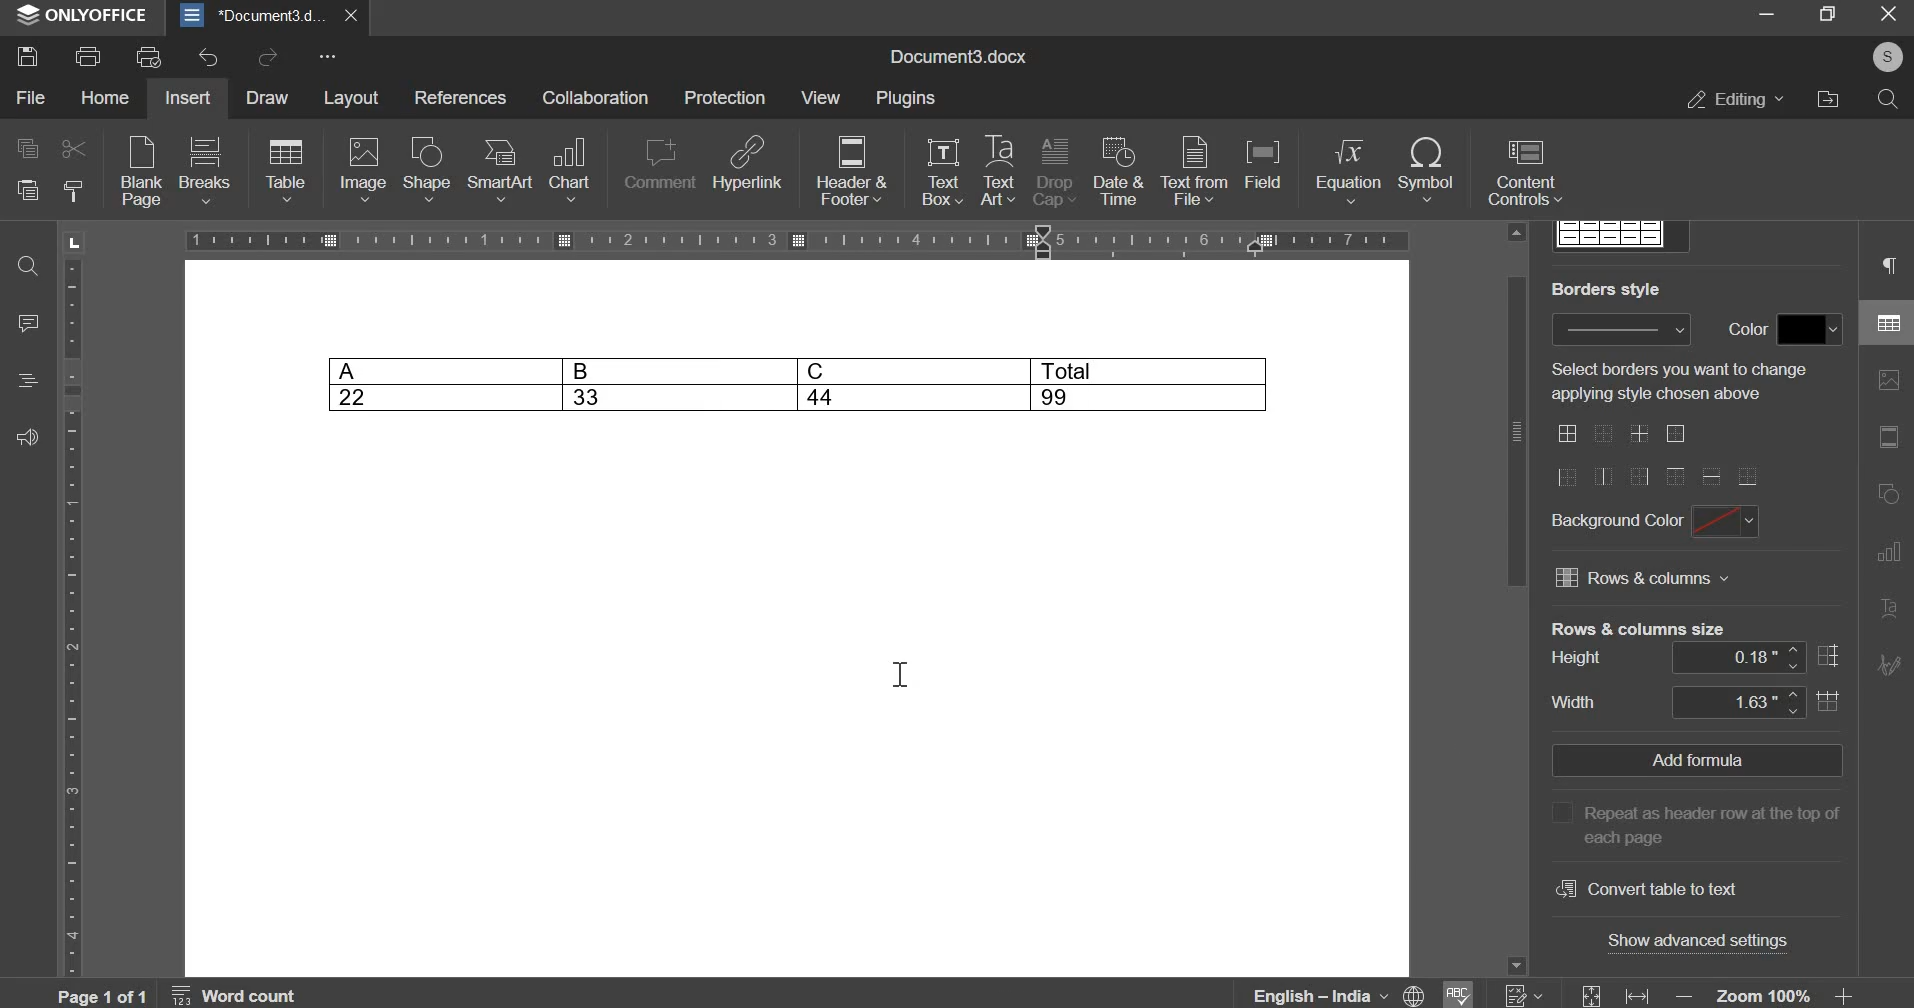 This screenshot has width=1914, height=1008. Describe the element at coordinates (285, 171) in the screenshot. I see `table` at that location.